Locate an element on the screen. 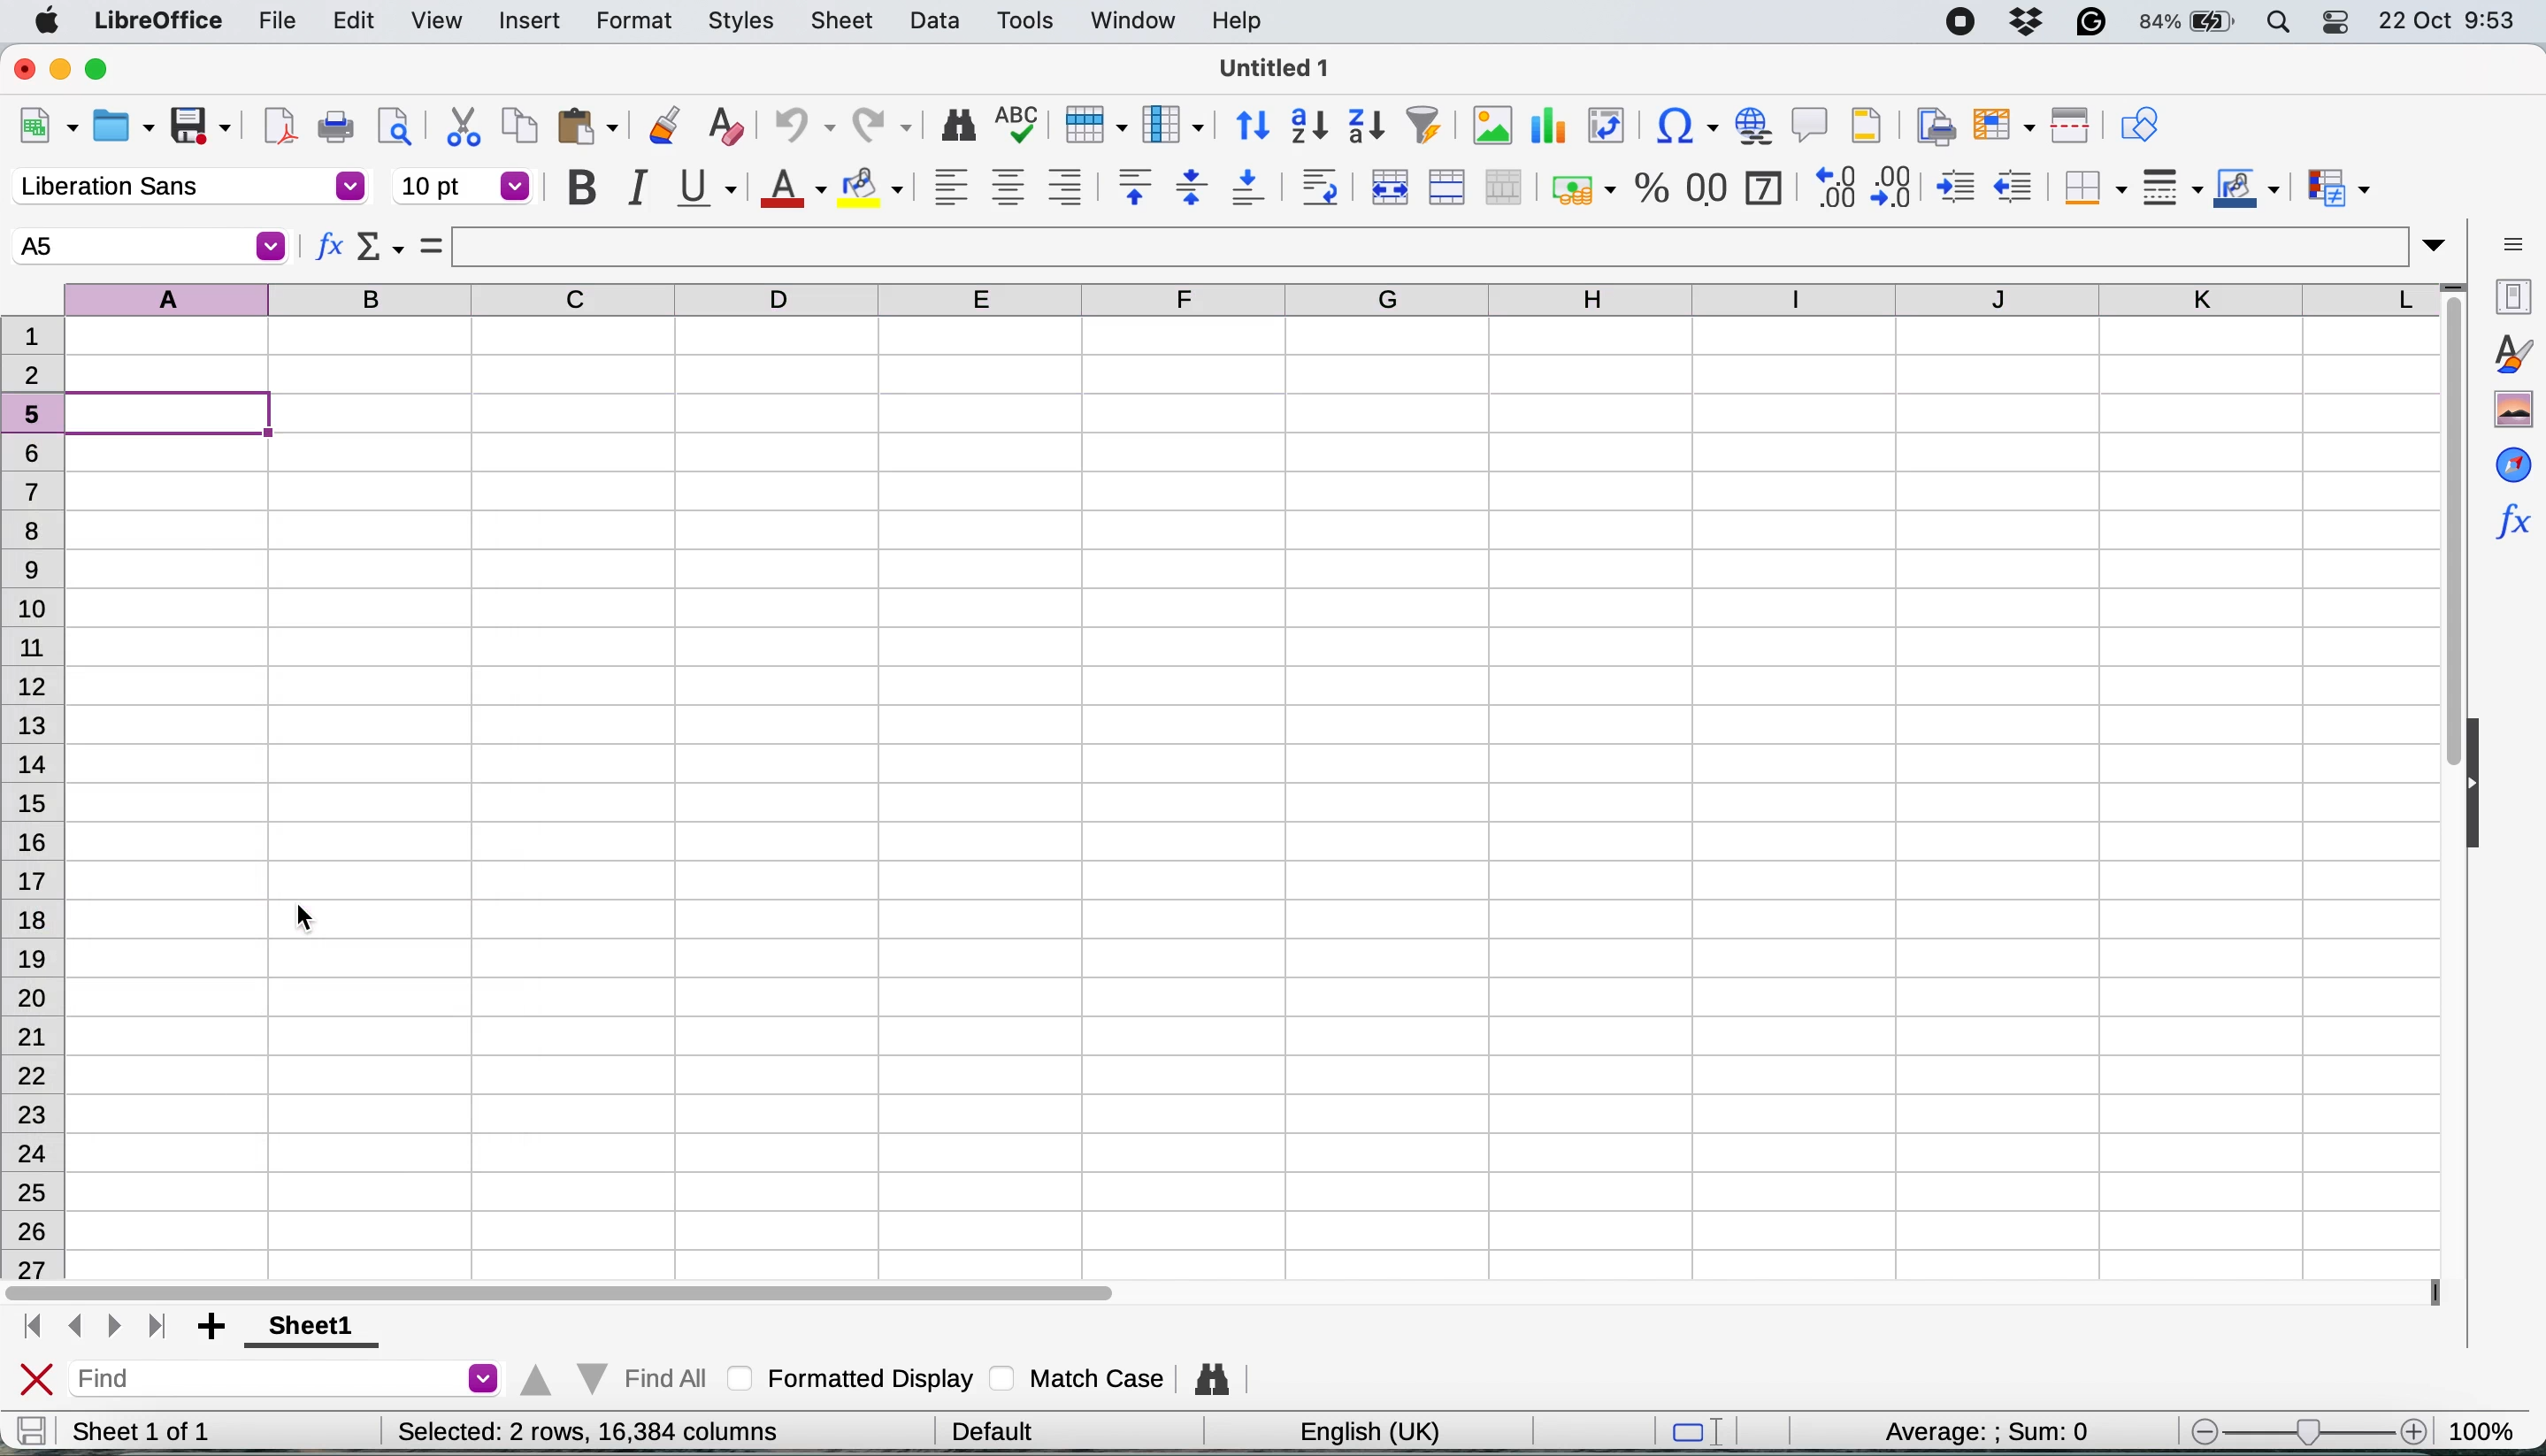 The height and width of the screenshot is (1456, 2546). formula  is located at coordinates (432, 245).